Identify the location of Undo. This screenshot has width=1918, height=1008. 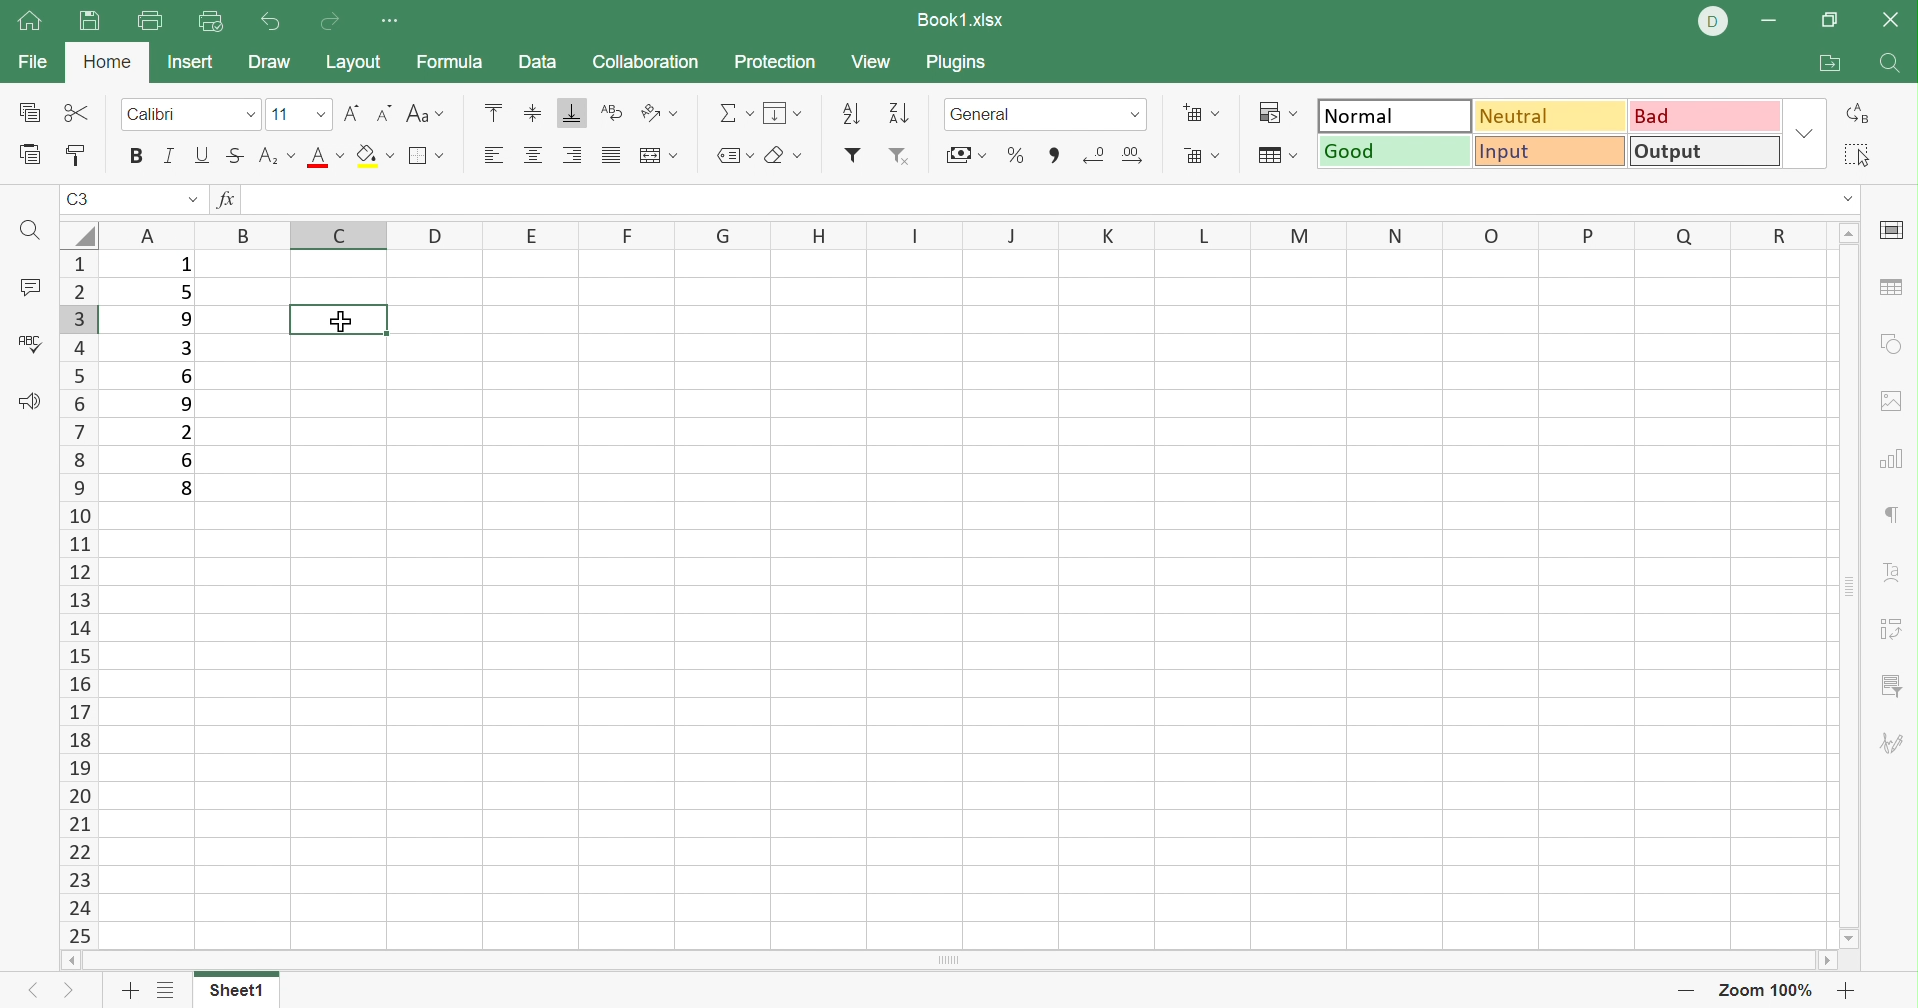
(270, 22).